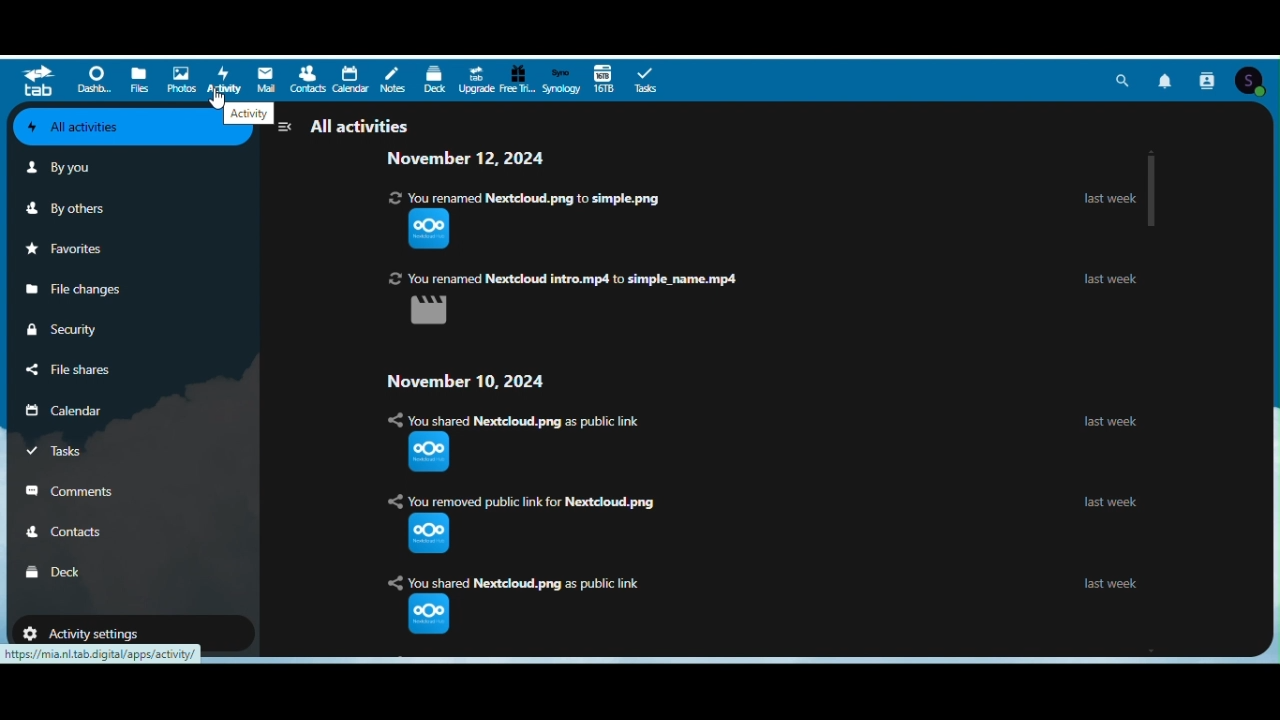 The width and height of the screenshot is (1280, 720). What do you see at coordinates (94, 629) in the screenshot?
I see `Activity settings` at bounding box center [94, 629].